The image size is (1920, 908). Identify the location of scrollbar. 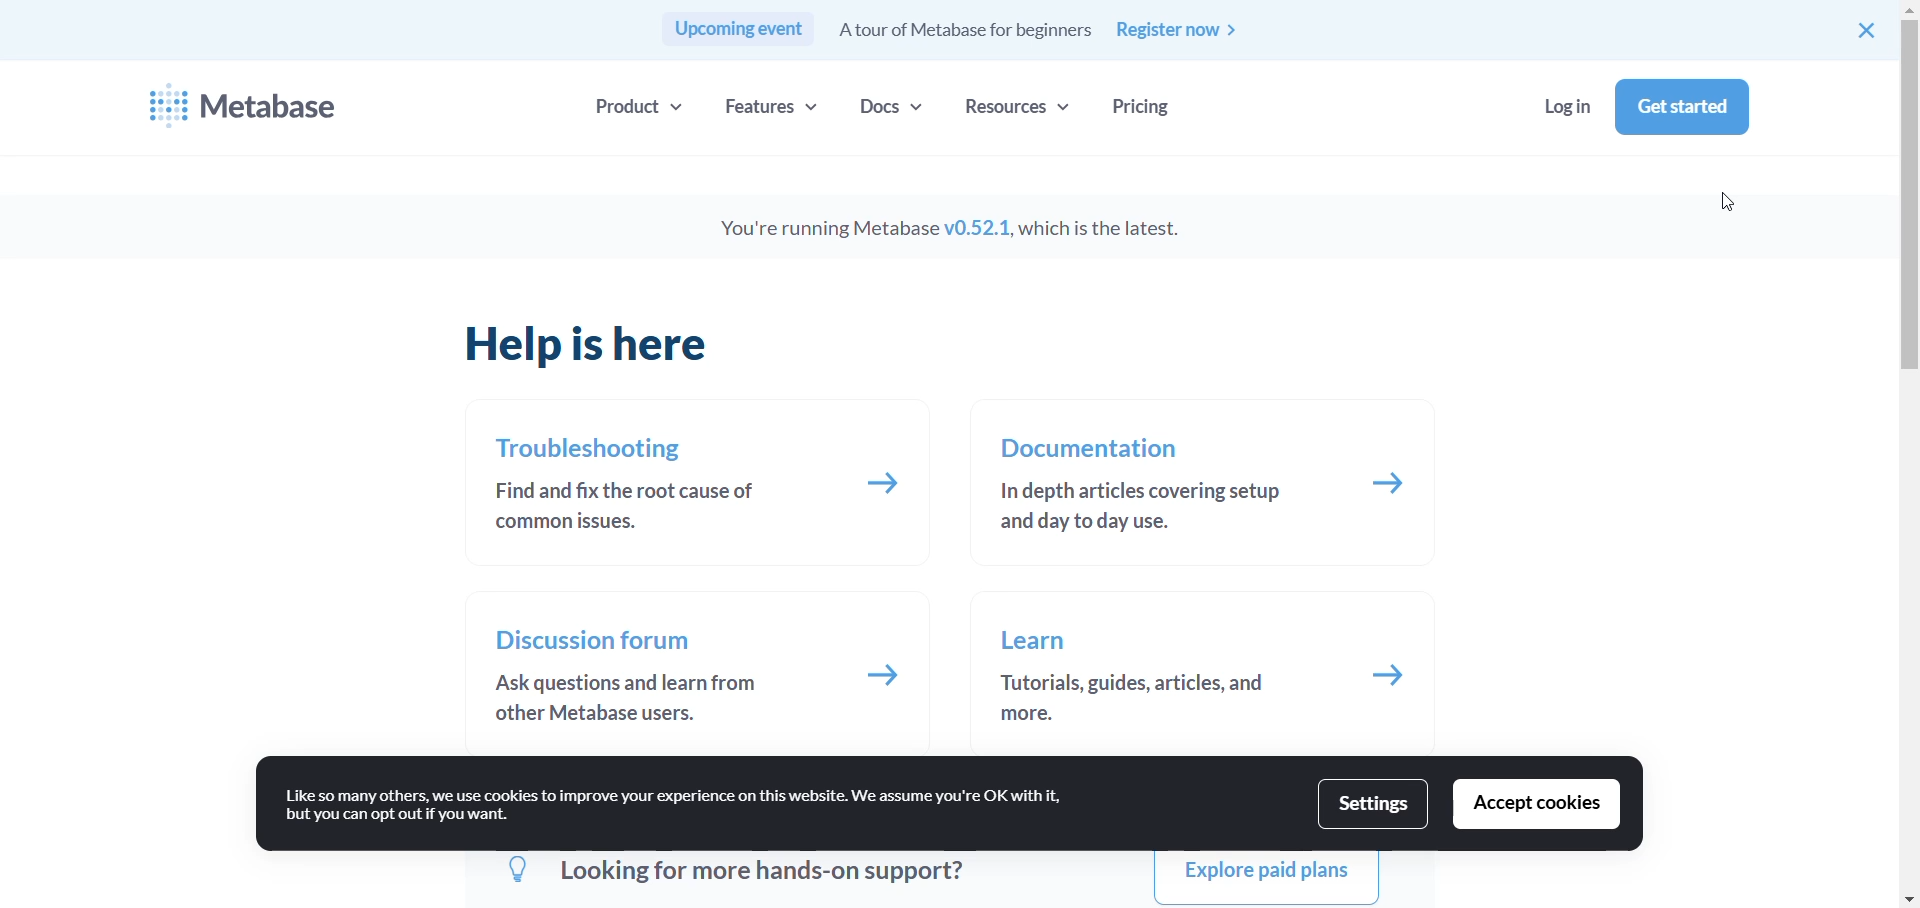
(1904, 214).